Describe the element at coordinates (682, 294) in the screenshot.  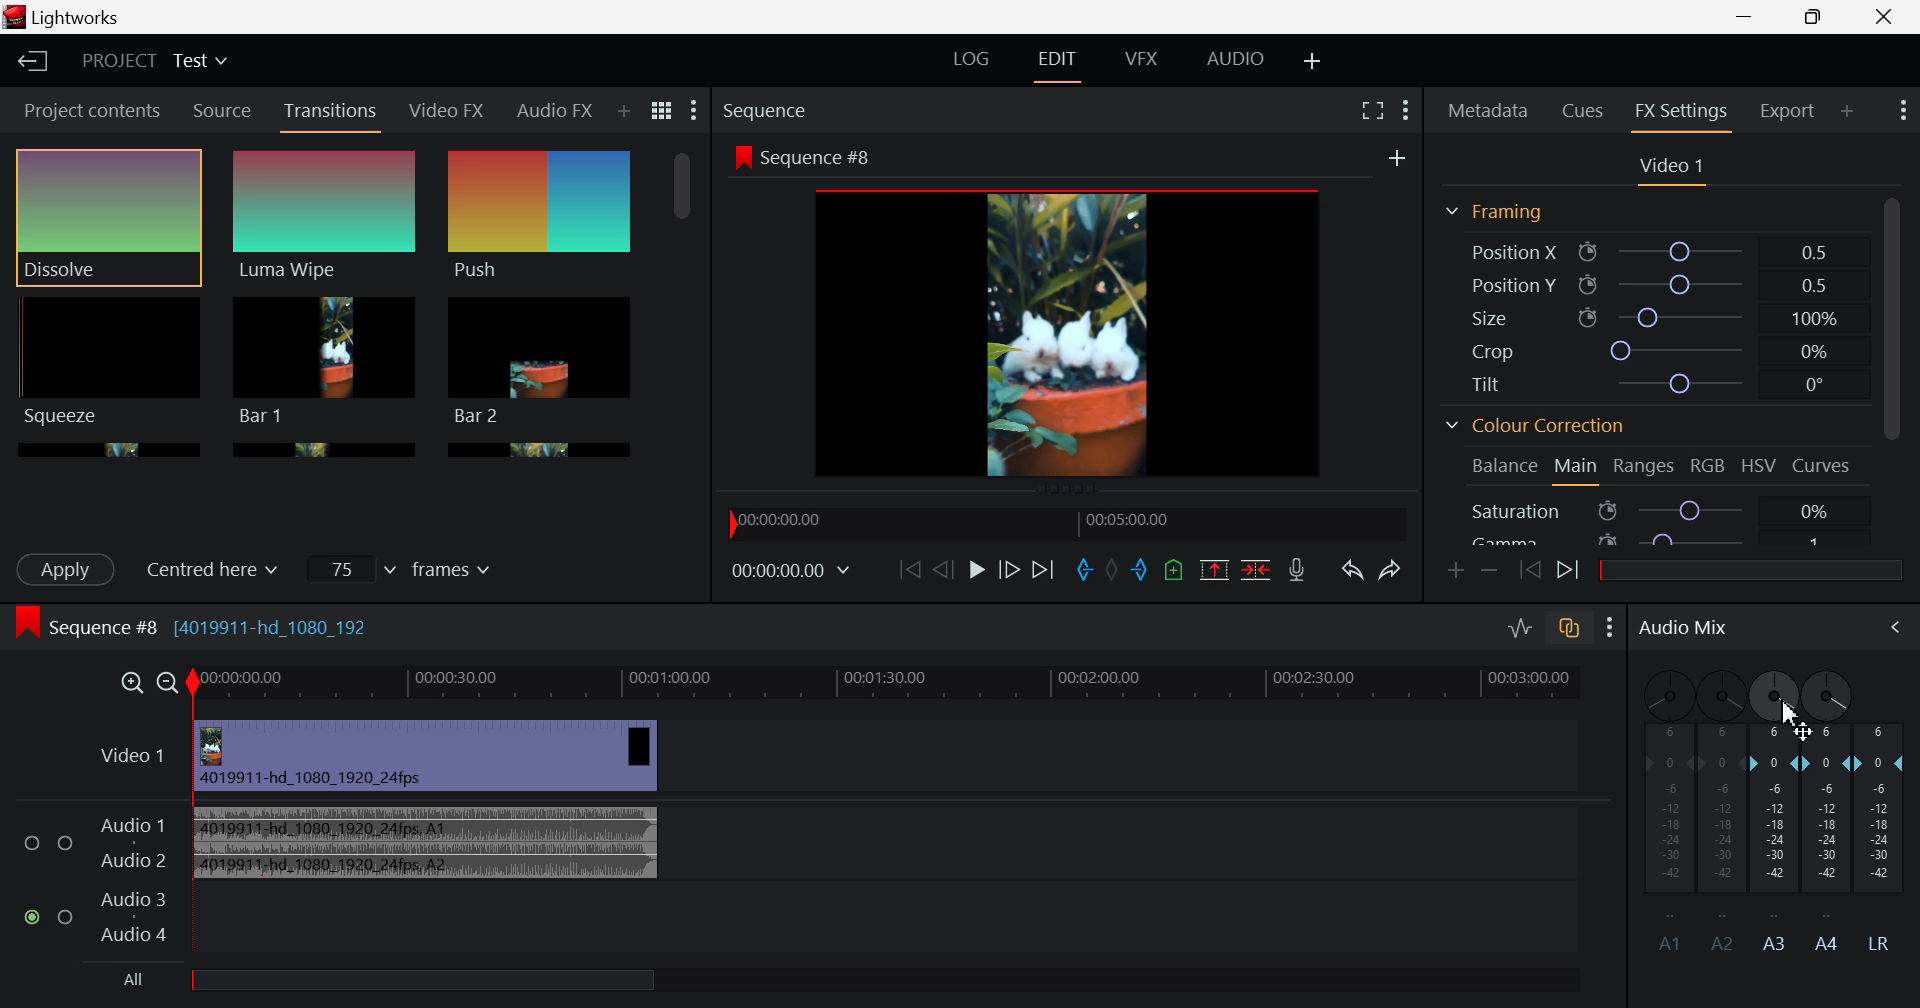
I see `Scroll Bar` at that location.